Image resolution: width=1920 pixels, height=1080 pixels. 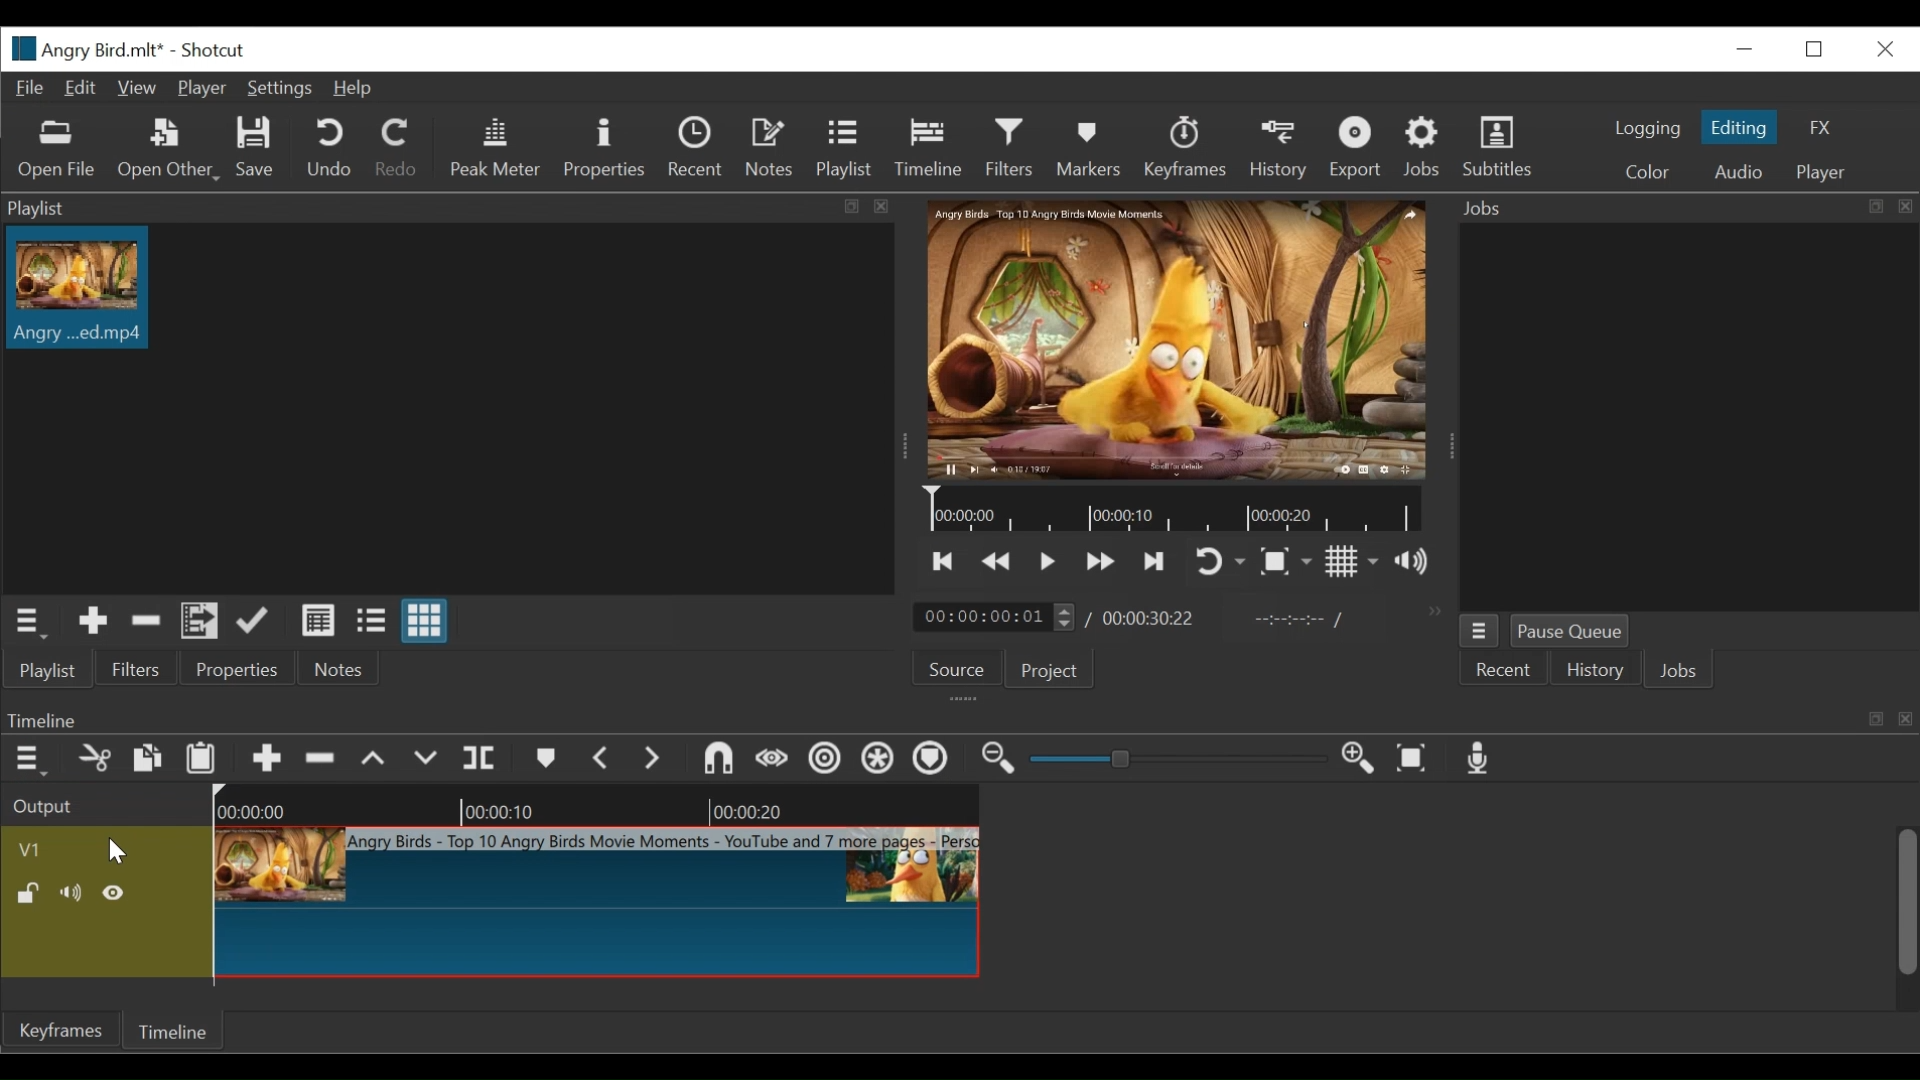 I want to click on Edit, so click(x=83, y=89).